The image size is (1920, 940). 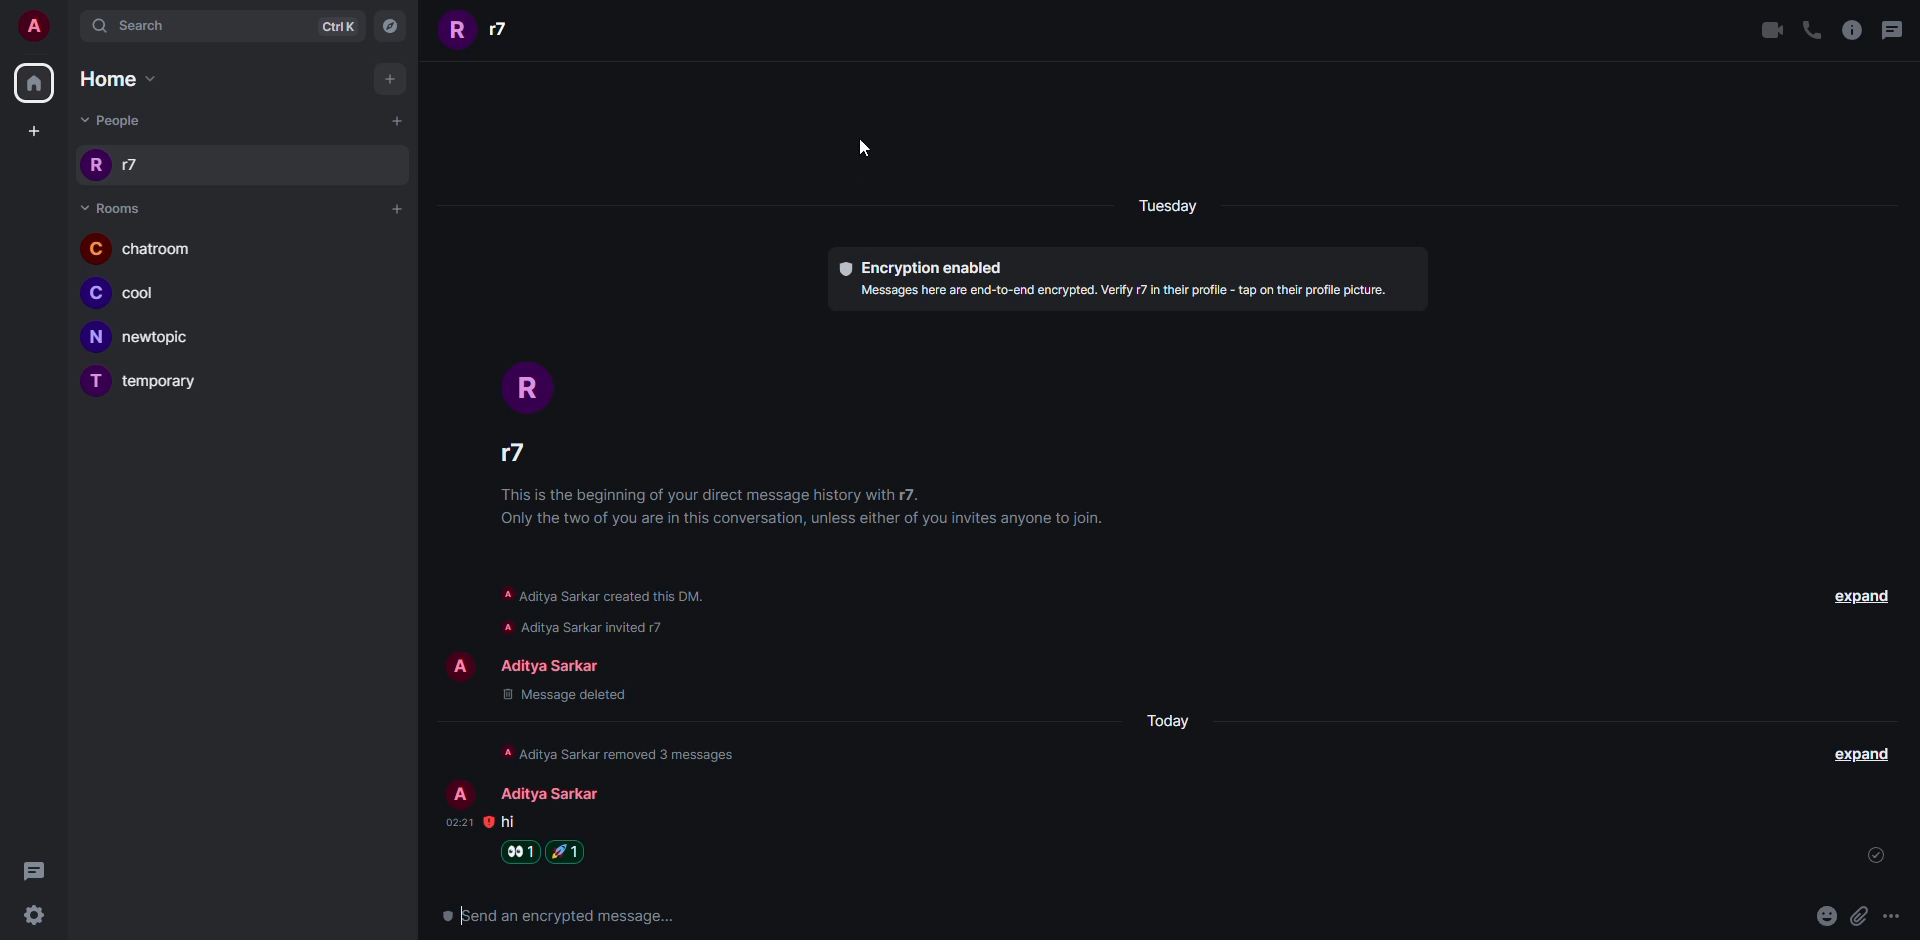 I want to click on people, so click(x=562, y=663).